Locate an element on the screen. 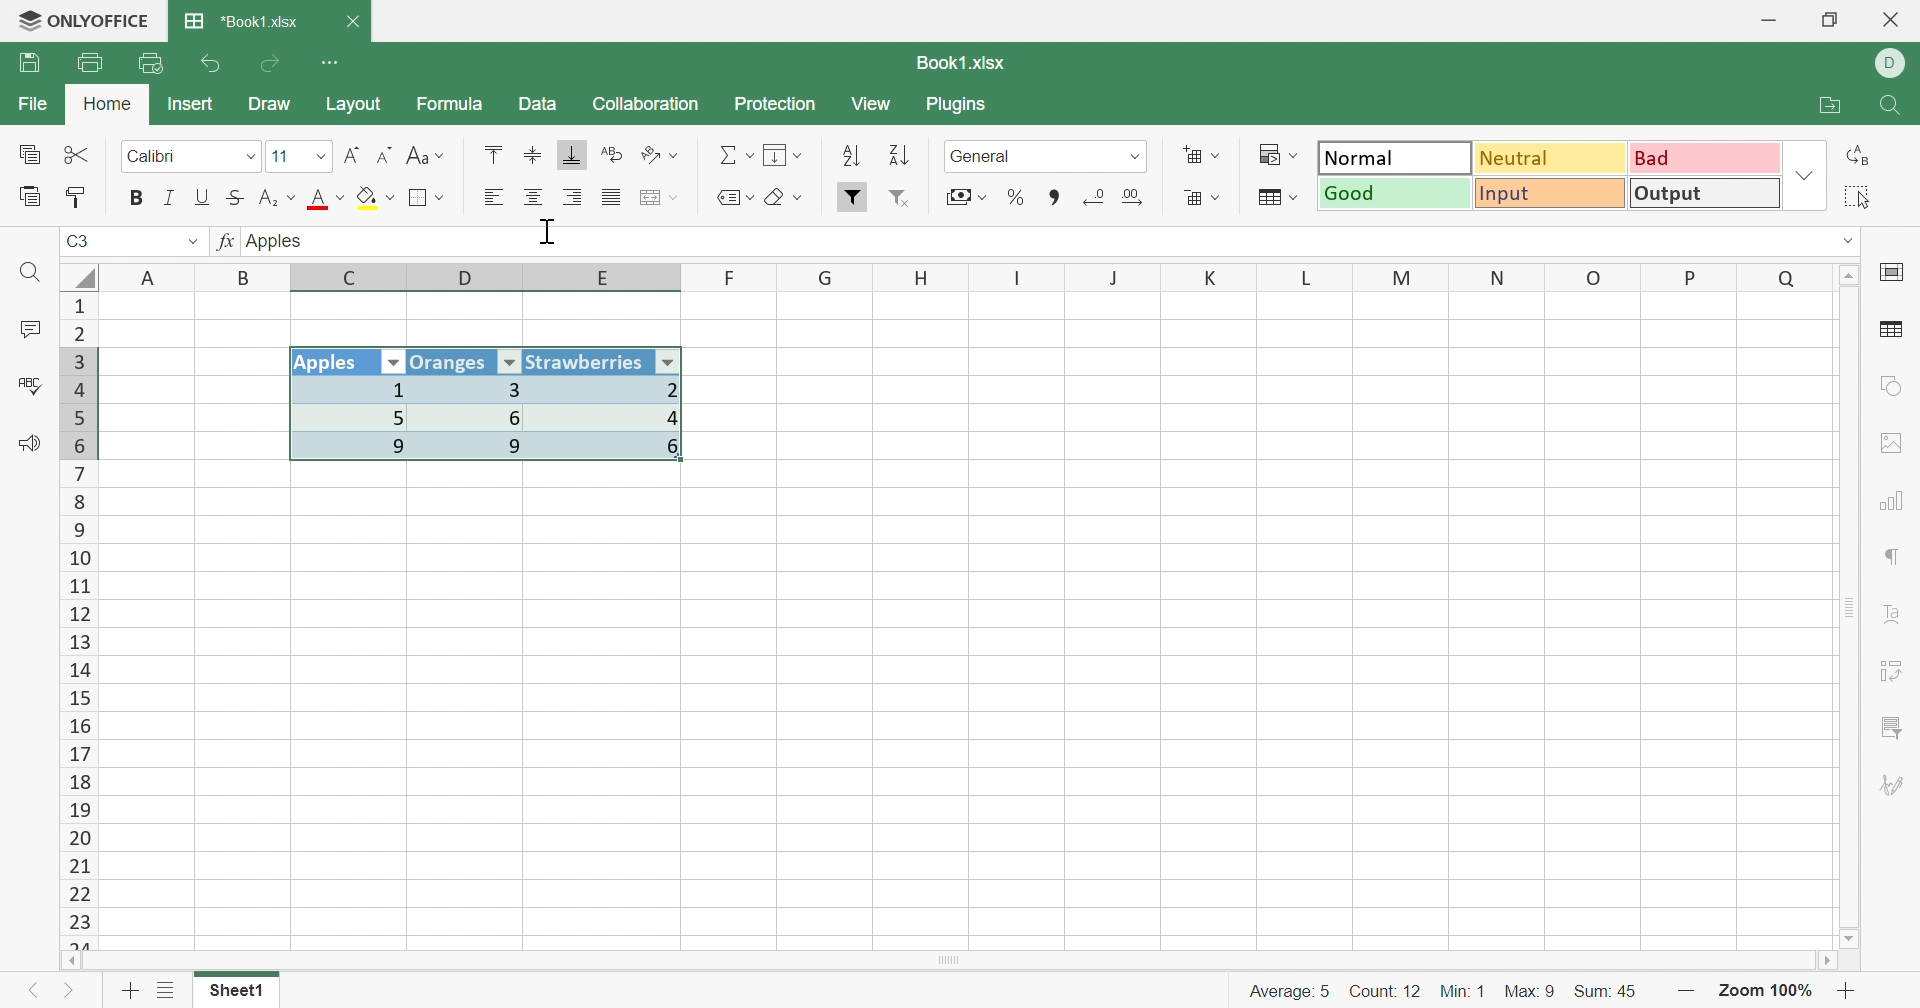 This screenshot has height=1008, width=1920. Apples is located at coordinates (279, 240).